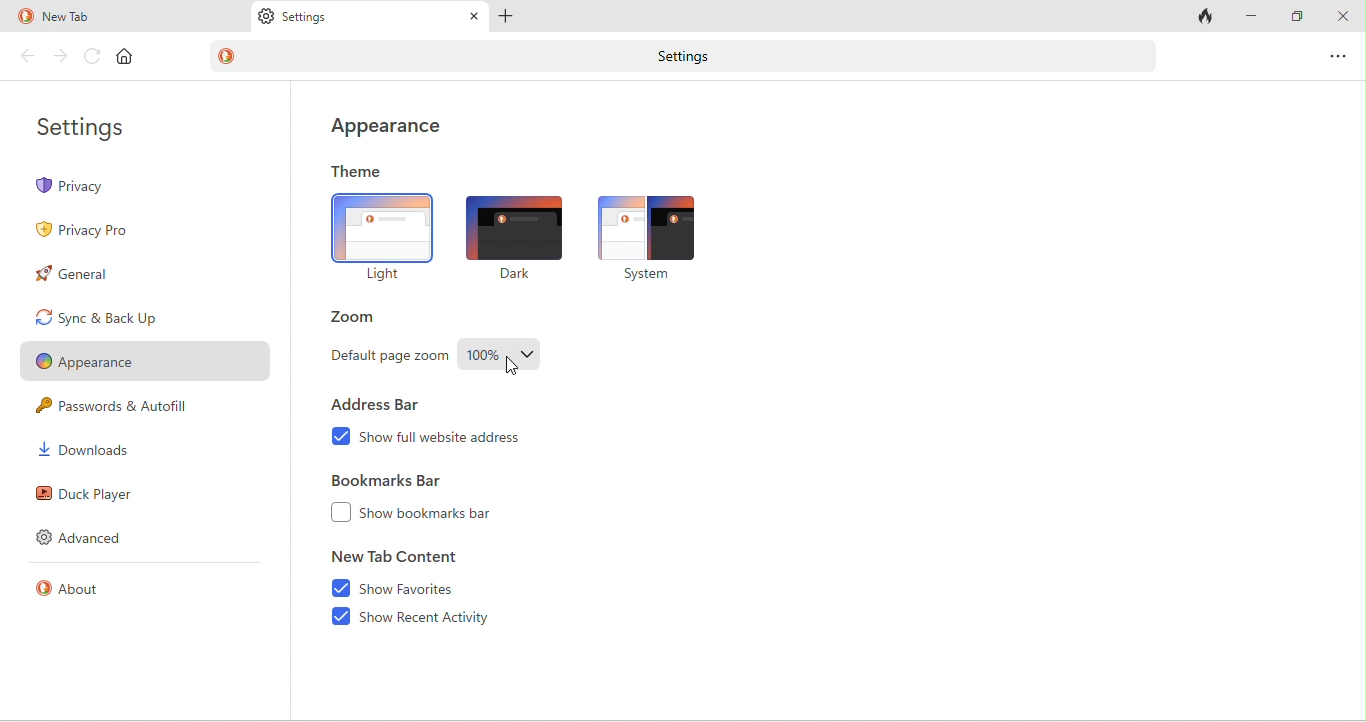 This screenshot has width=1366, height=722. What do you see at coordinates (340, 513) in the screenshot?
I see `checkbox` at bounding box center [340, 513].